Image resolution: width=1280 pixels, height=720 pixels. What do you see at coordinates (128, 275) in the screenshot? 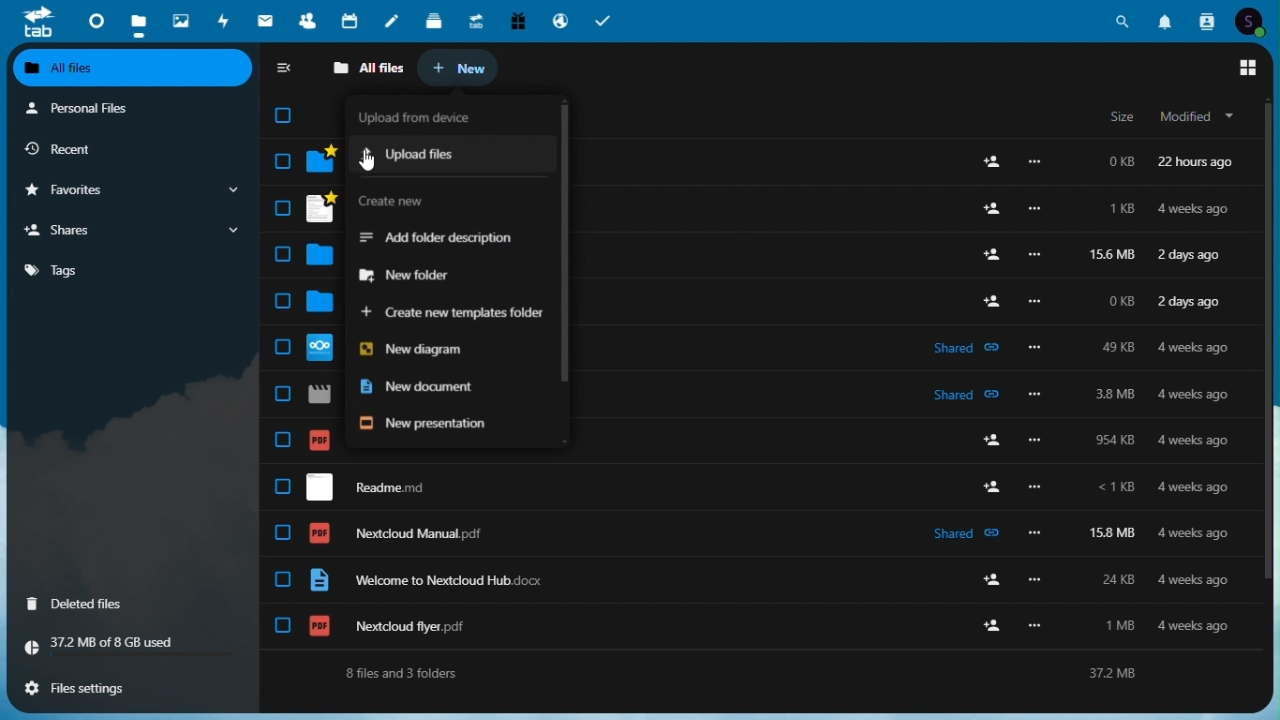
I see `tag` at bounding box center [128, 275].